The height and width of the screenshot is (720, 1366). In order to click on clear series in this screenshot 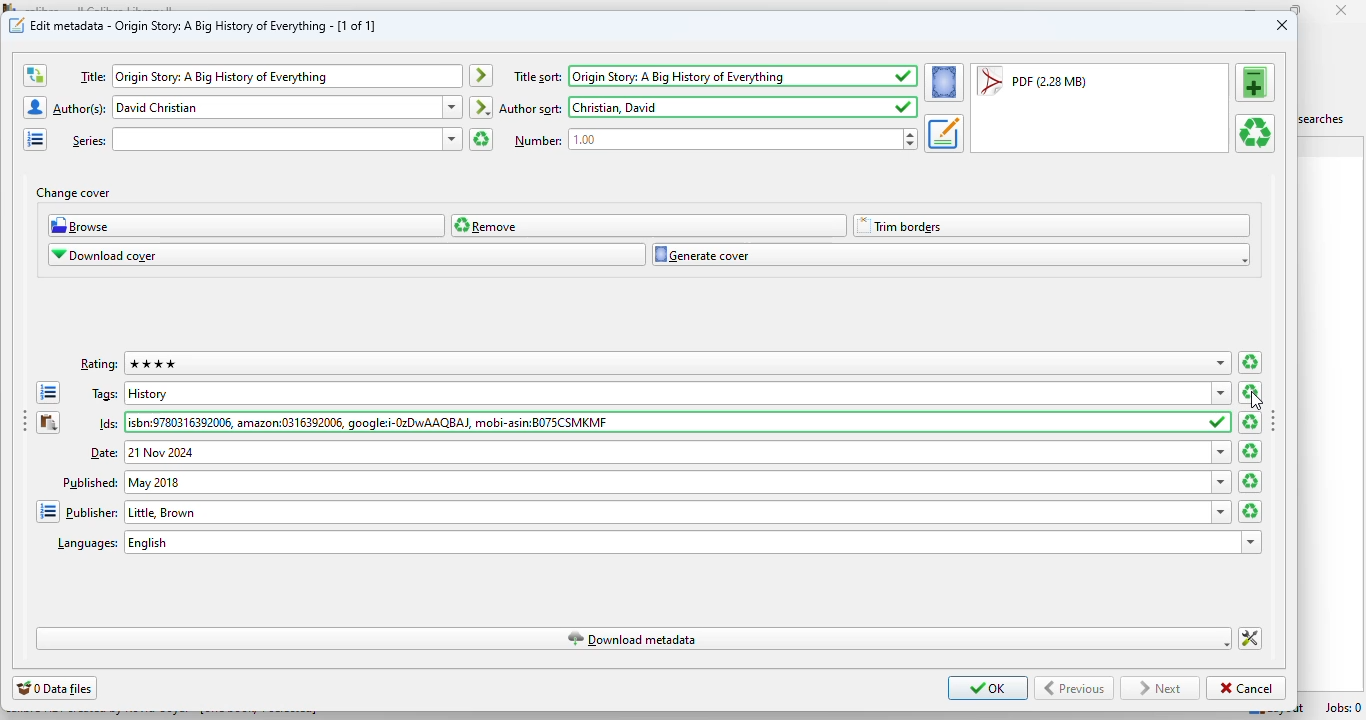, I will do `click(481, 139)`.